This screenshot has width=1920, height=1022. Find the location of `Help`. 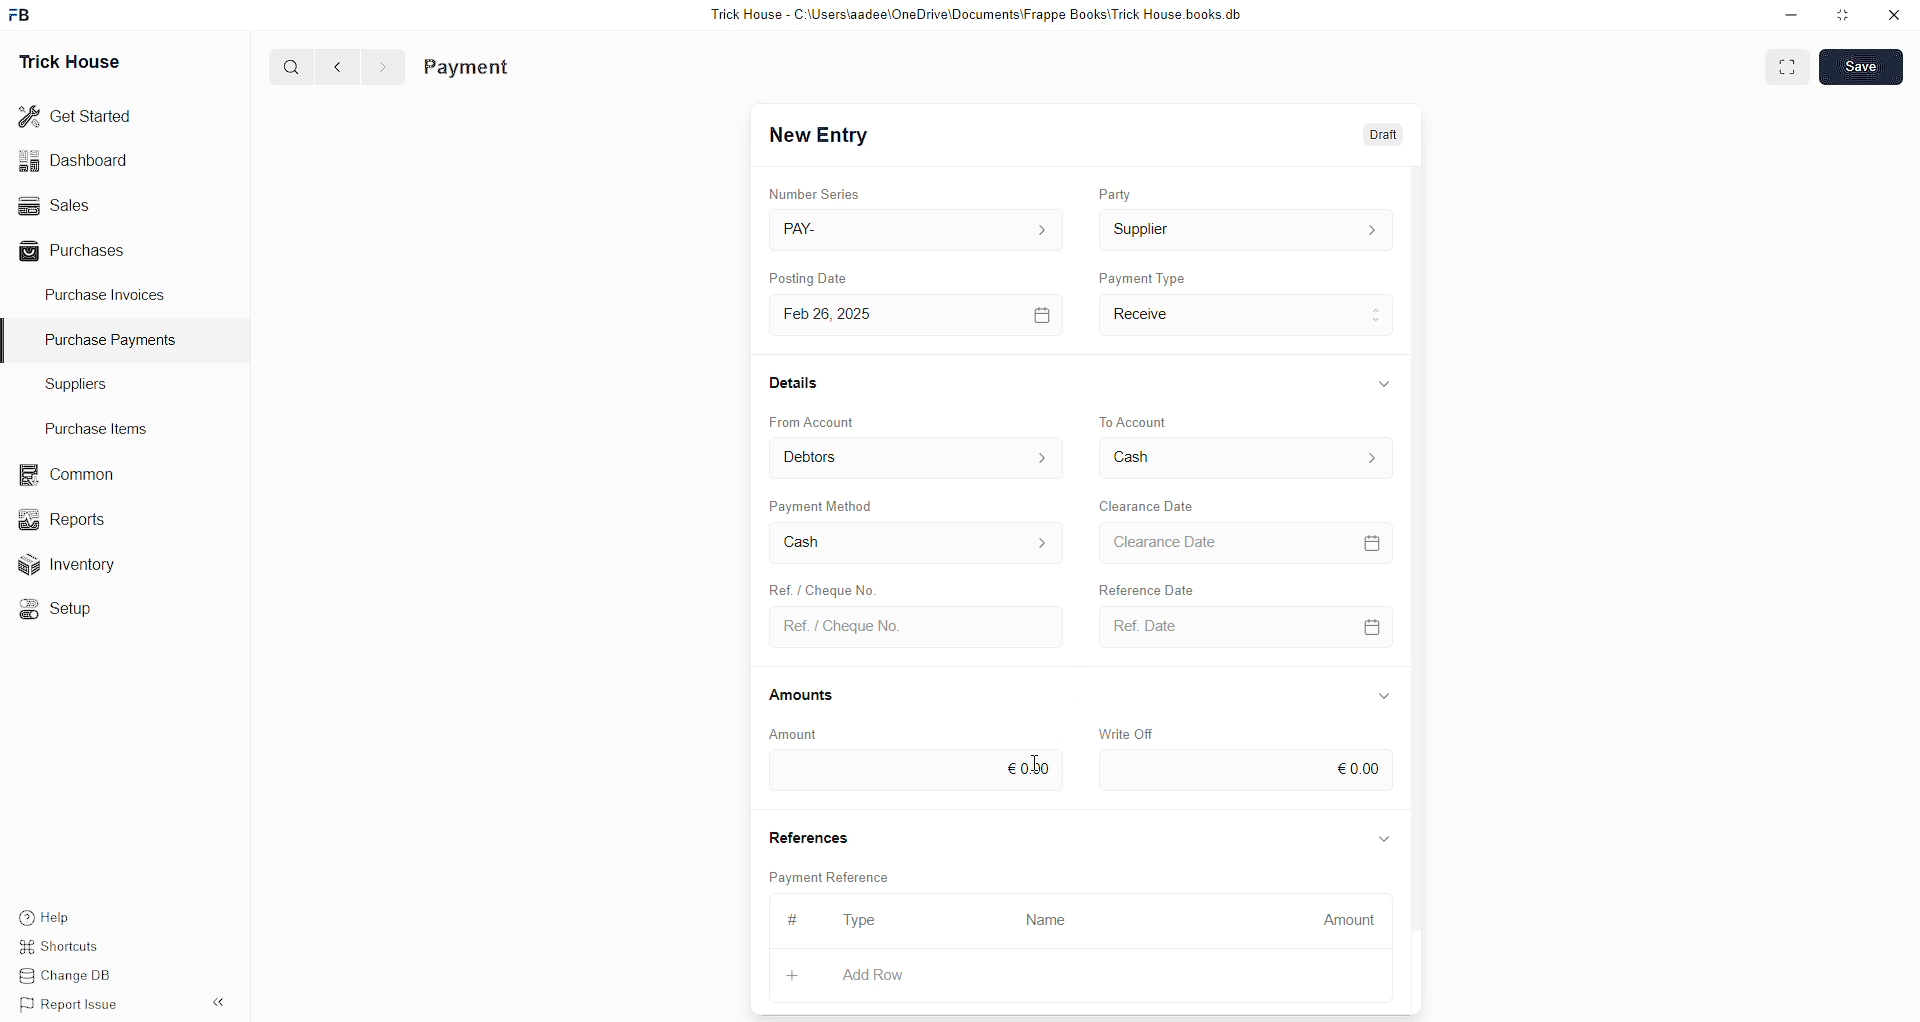

Help is located at coordinates (44, 918).